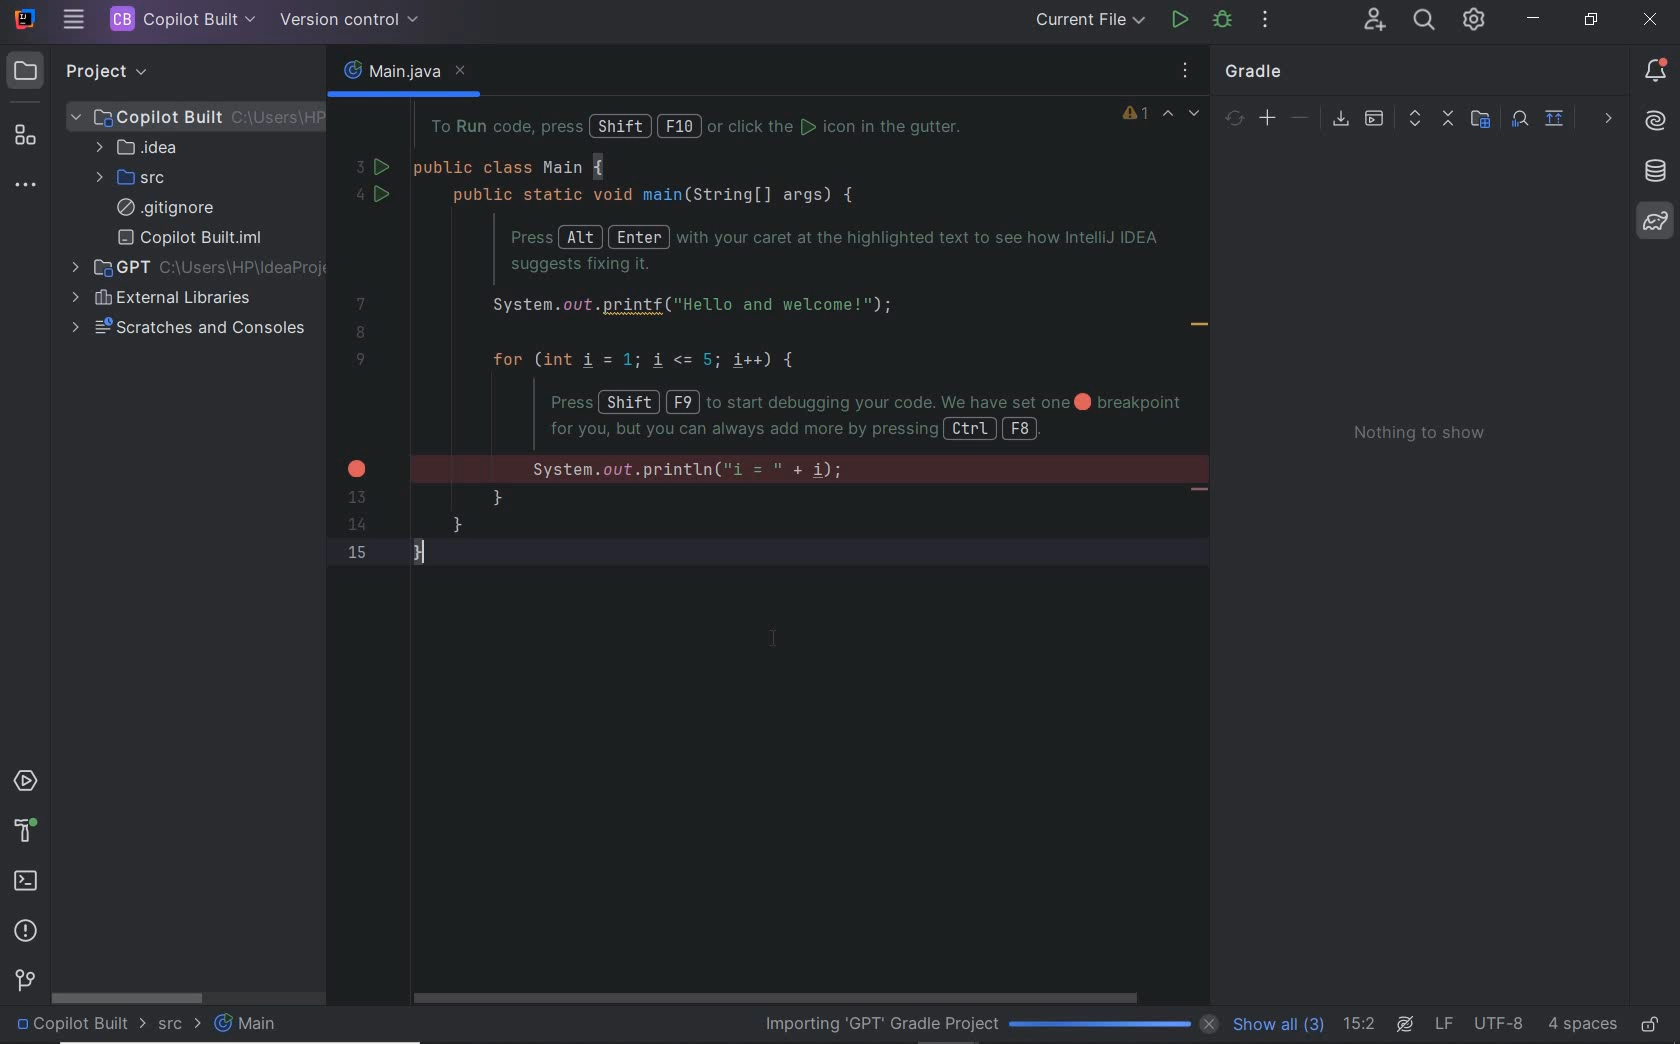 This screenshot has width=1680, height=1044. Describe the element at coordinates (357, 468) in the screenshot. I see `error` at that location.